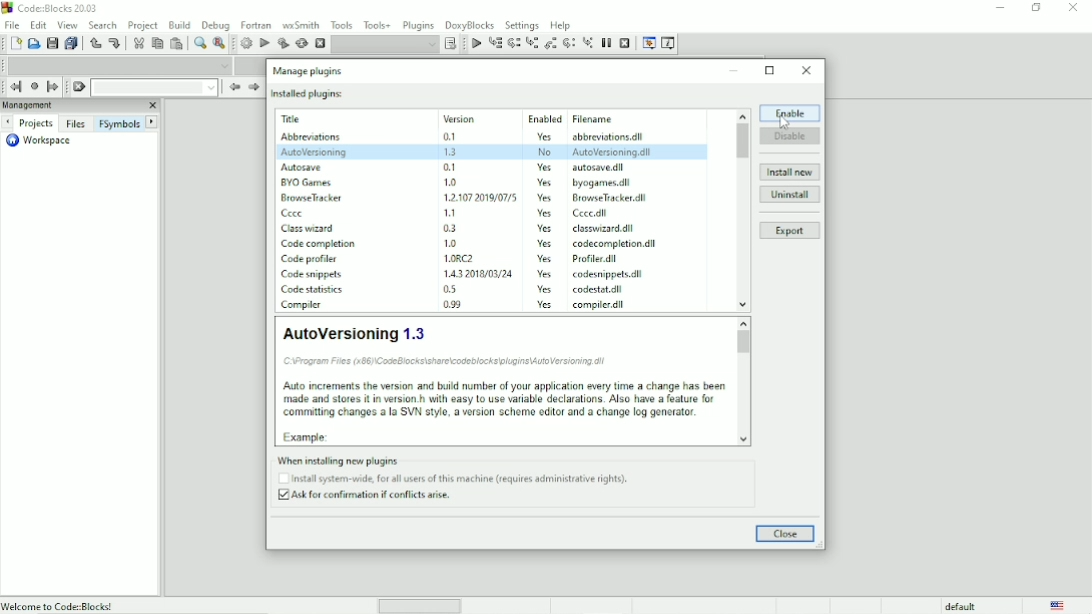 The width and height of the screenshot is (1092, 614). I want to click on Tools, so click(340, 24).